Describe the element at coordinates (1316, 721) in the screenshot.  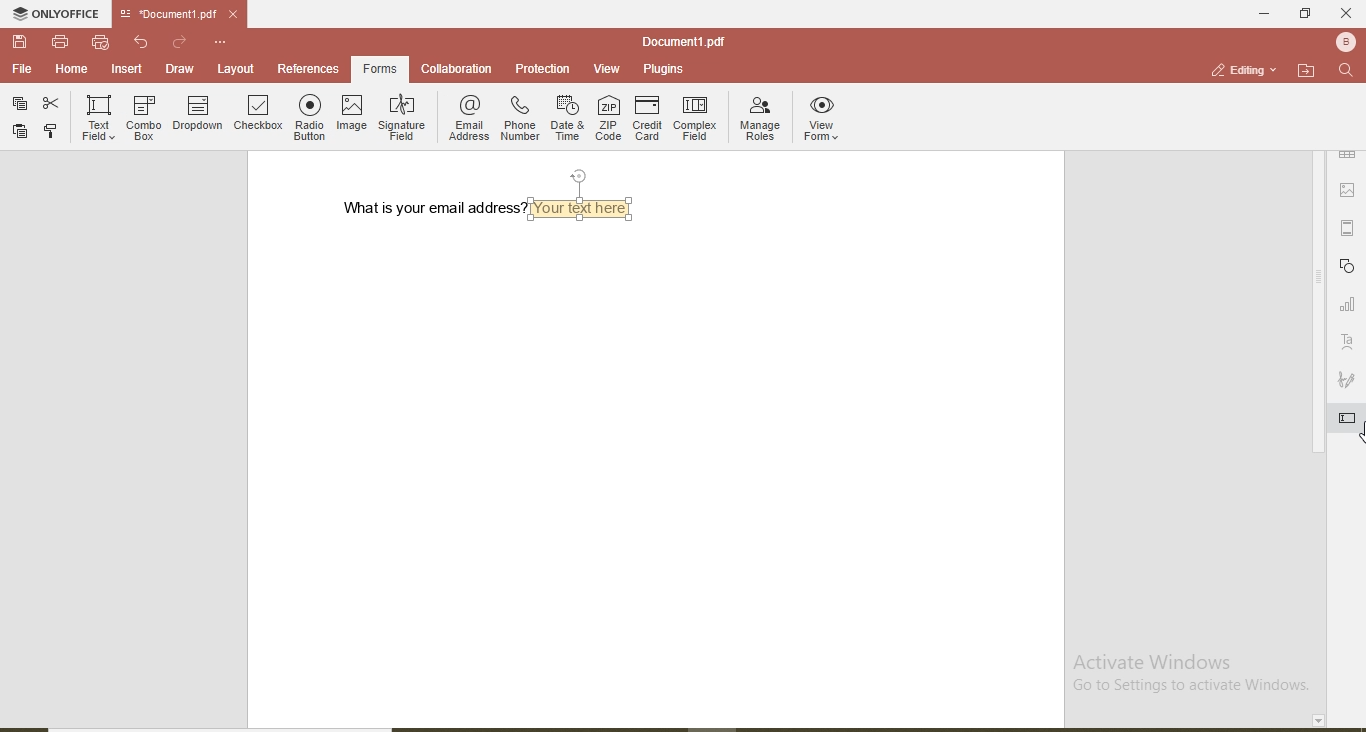
I see `page down` at that location.